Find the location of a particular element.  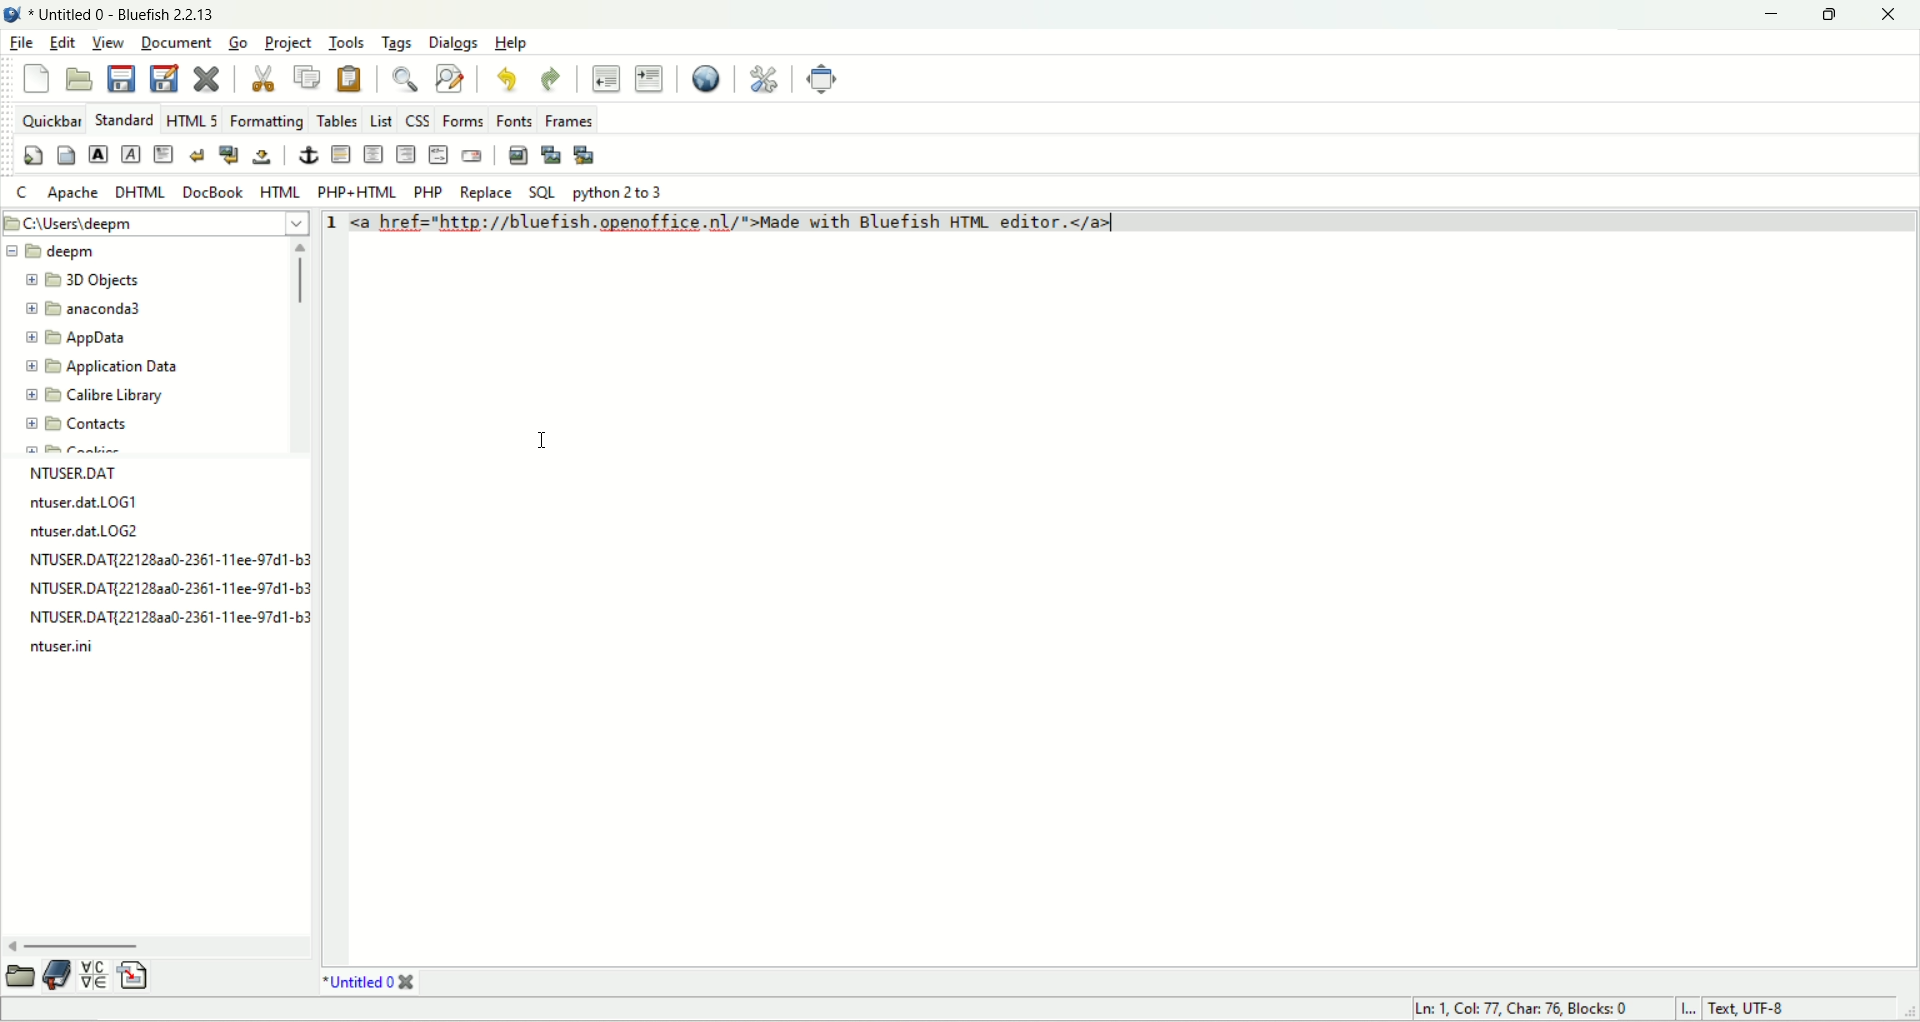

email is located at coordinates (472, 156).